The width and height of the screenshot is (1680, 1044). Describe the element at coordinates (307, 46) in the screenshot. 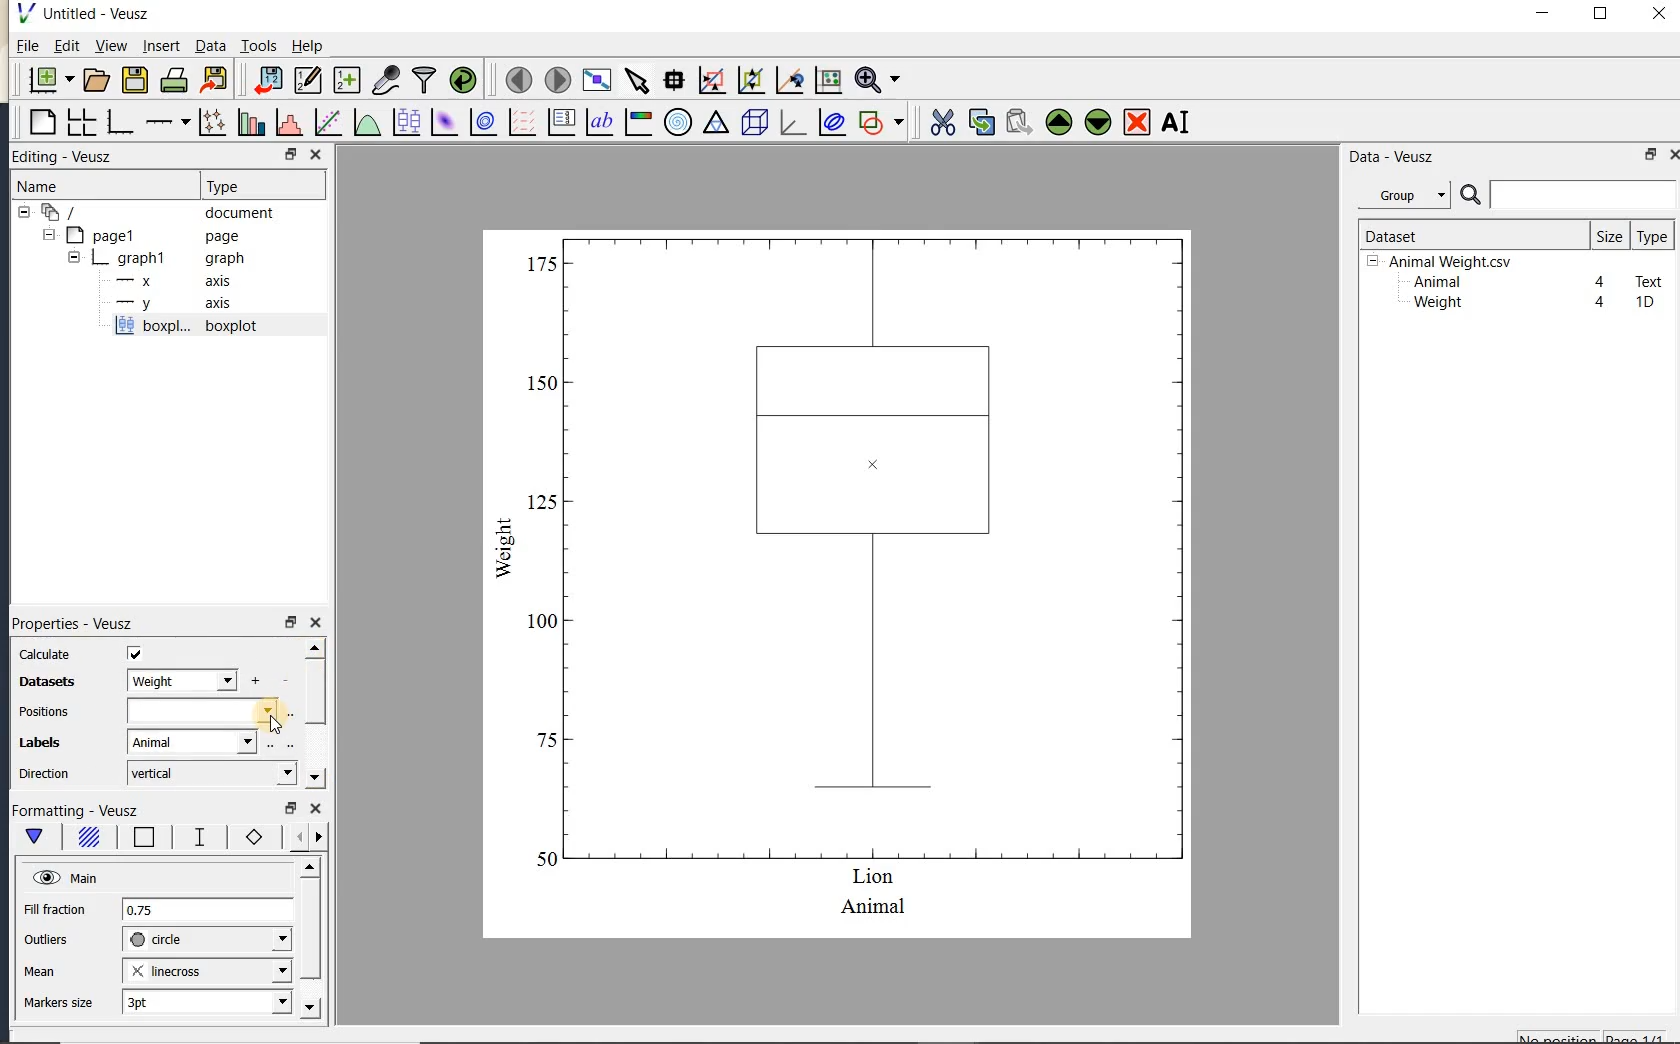

I see `Help` at that location.